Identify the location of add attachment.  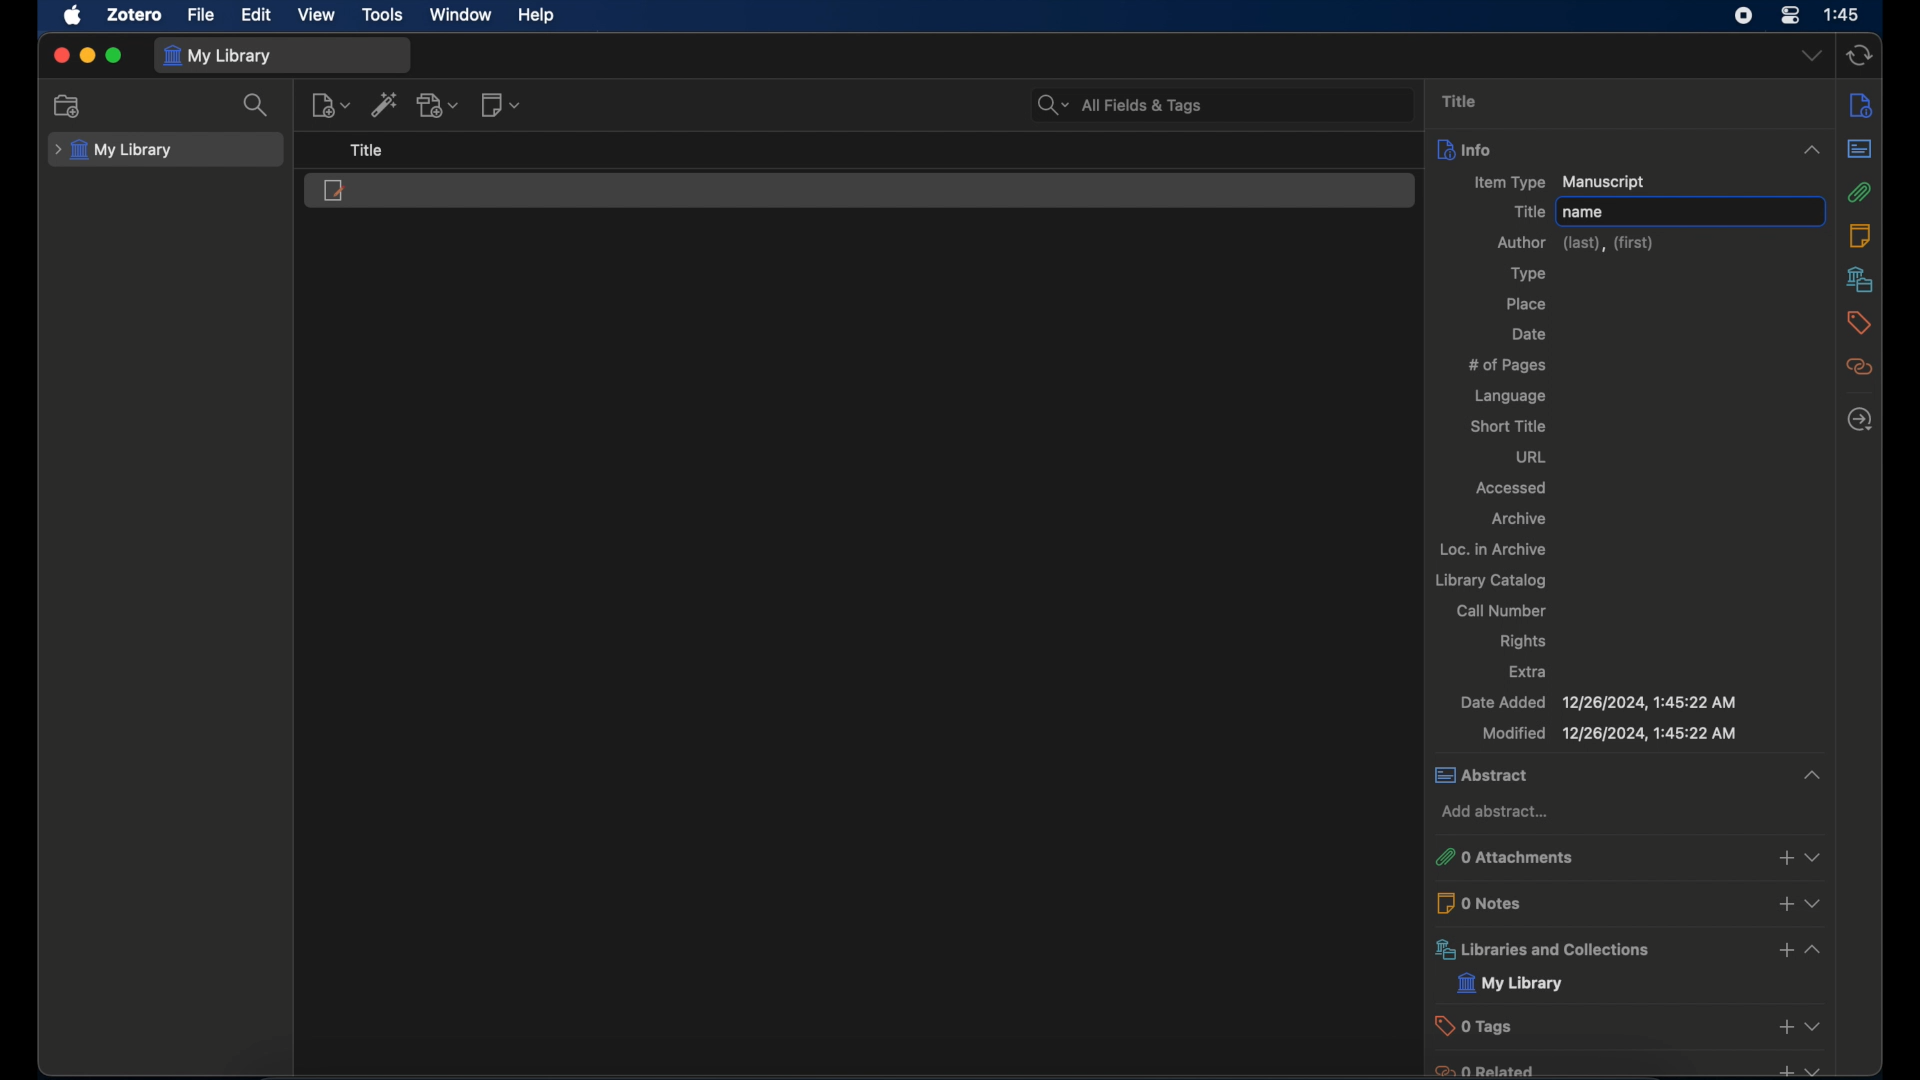
(438, 104).